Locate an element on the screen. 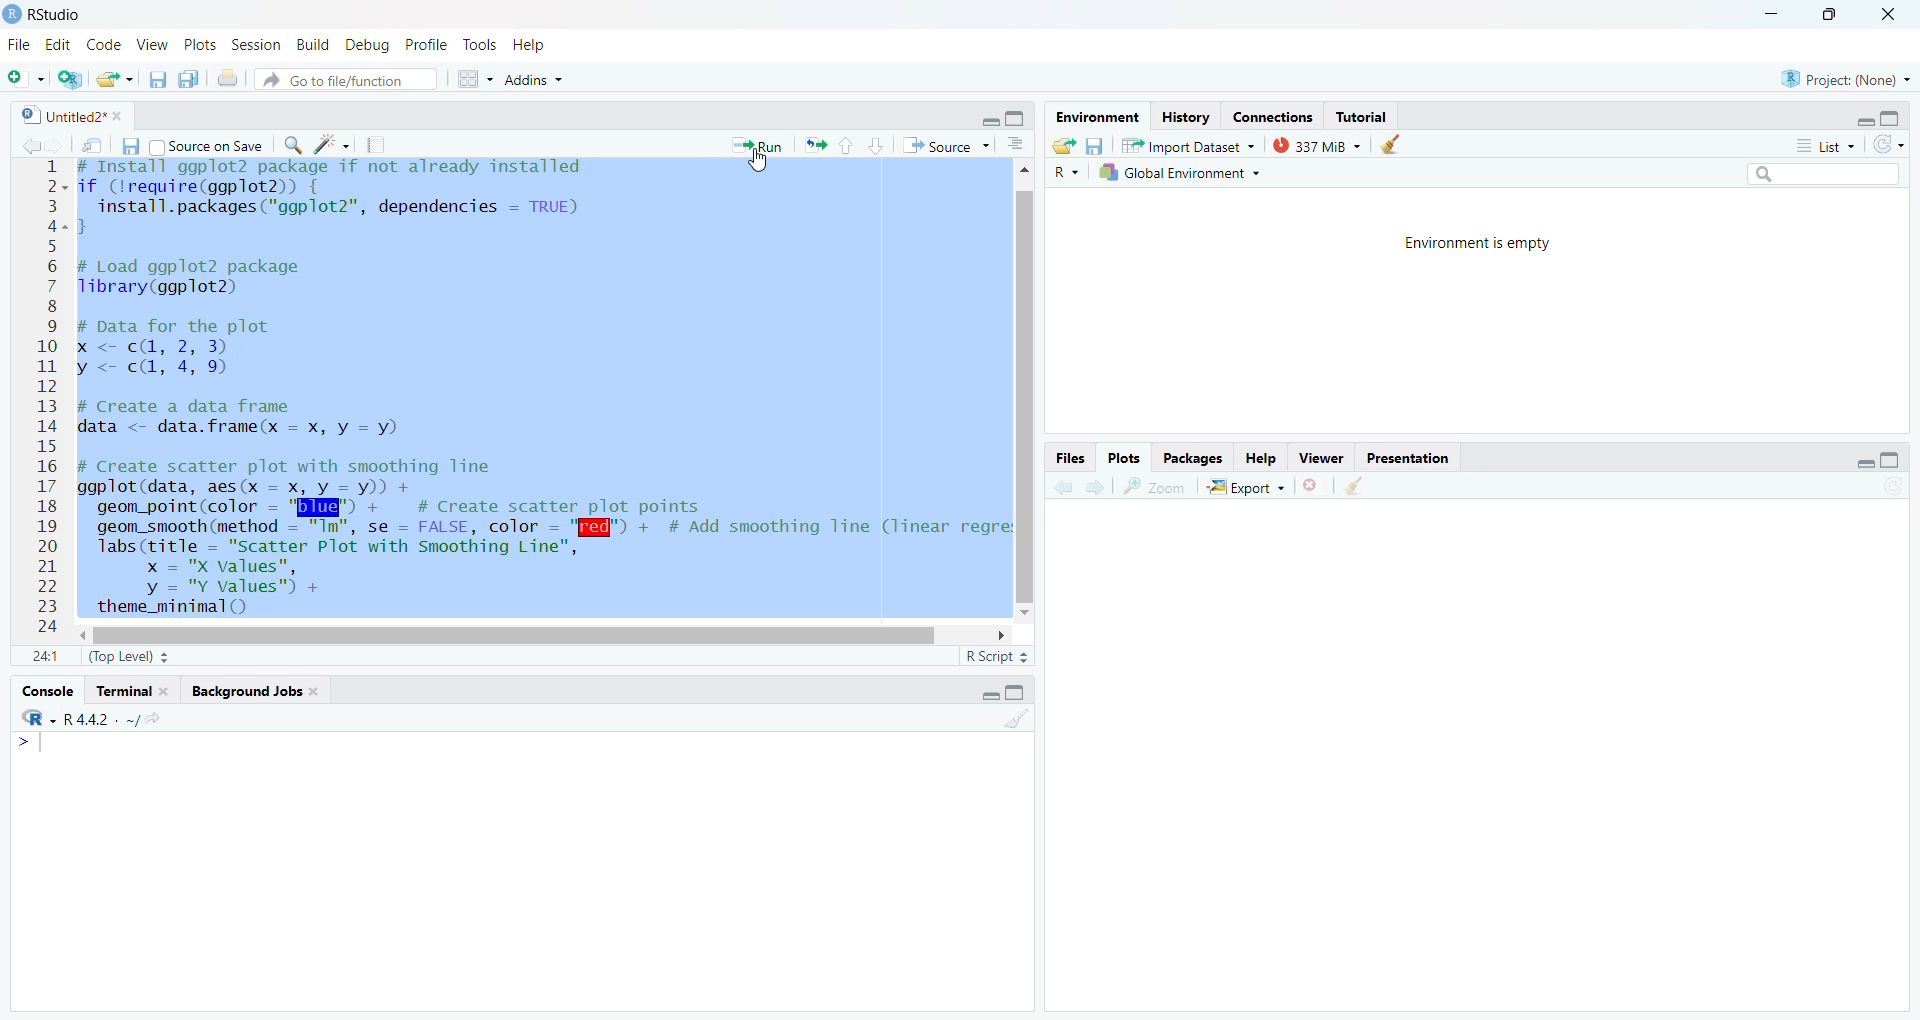  Source on Save is located at coordinates (205, 149).